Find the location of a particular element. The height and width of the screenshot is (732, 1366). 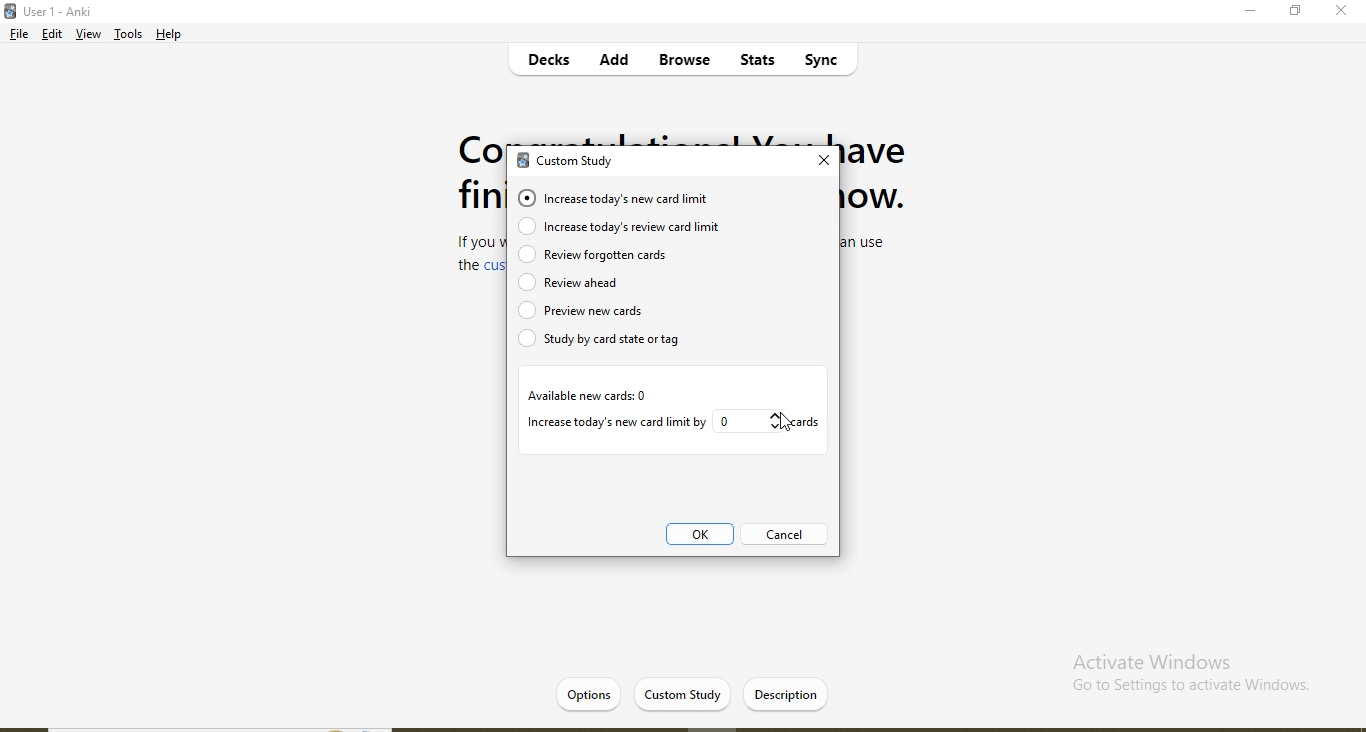

tools is located at coordinates (128, 37).